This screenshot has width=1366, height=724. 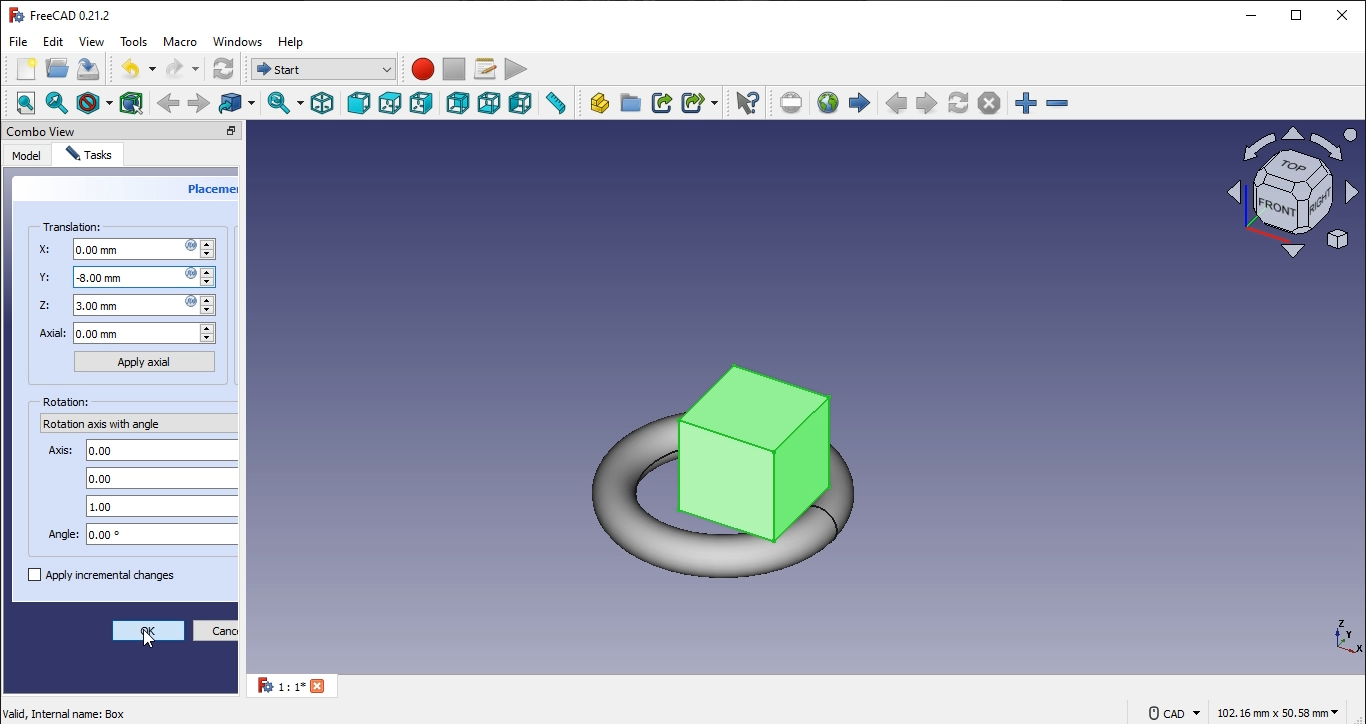 What do you see at coordinates (792, 102) in the screenshot?
I see `set URL` at bounding box center [792, 102].